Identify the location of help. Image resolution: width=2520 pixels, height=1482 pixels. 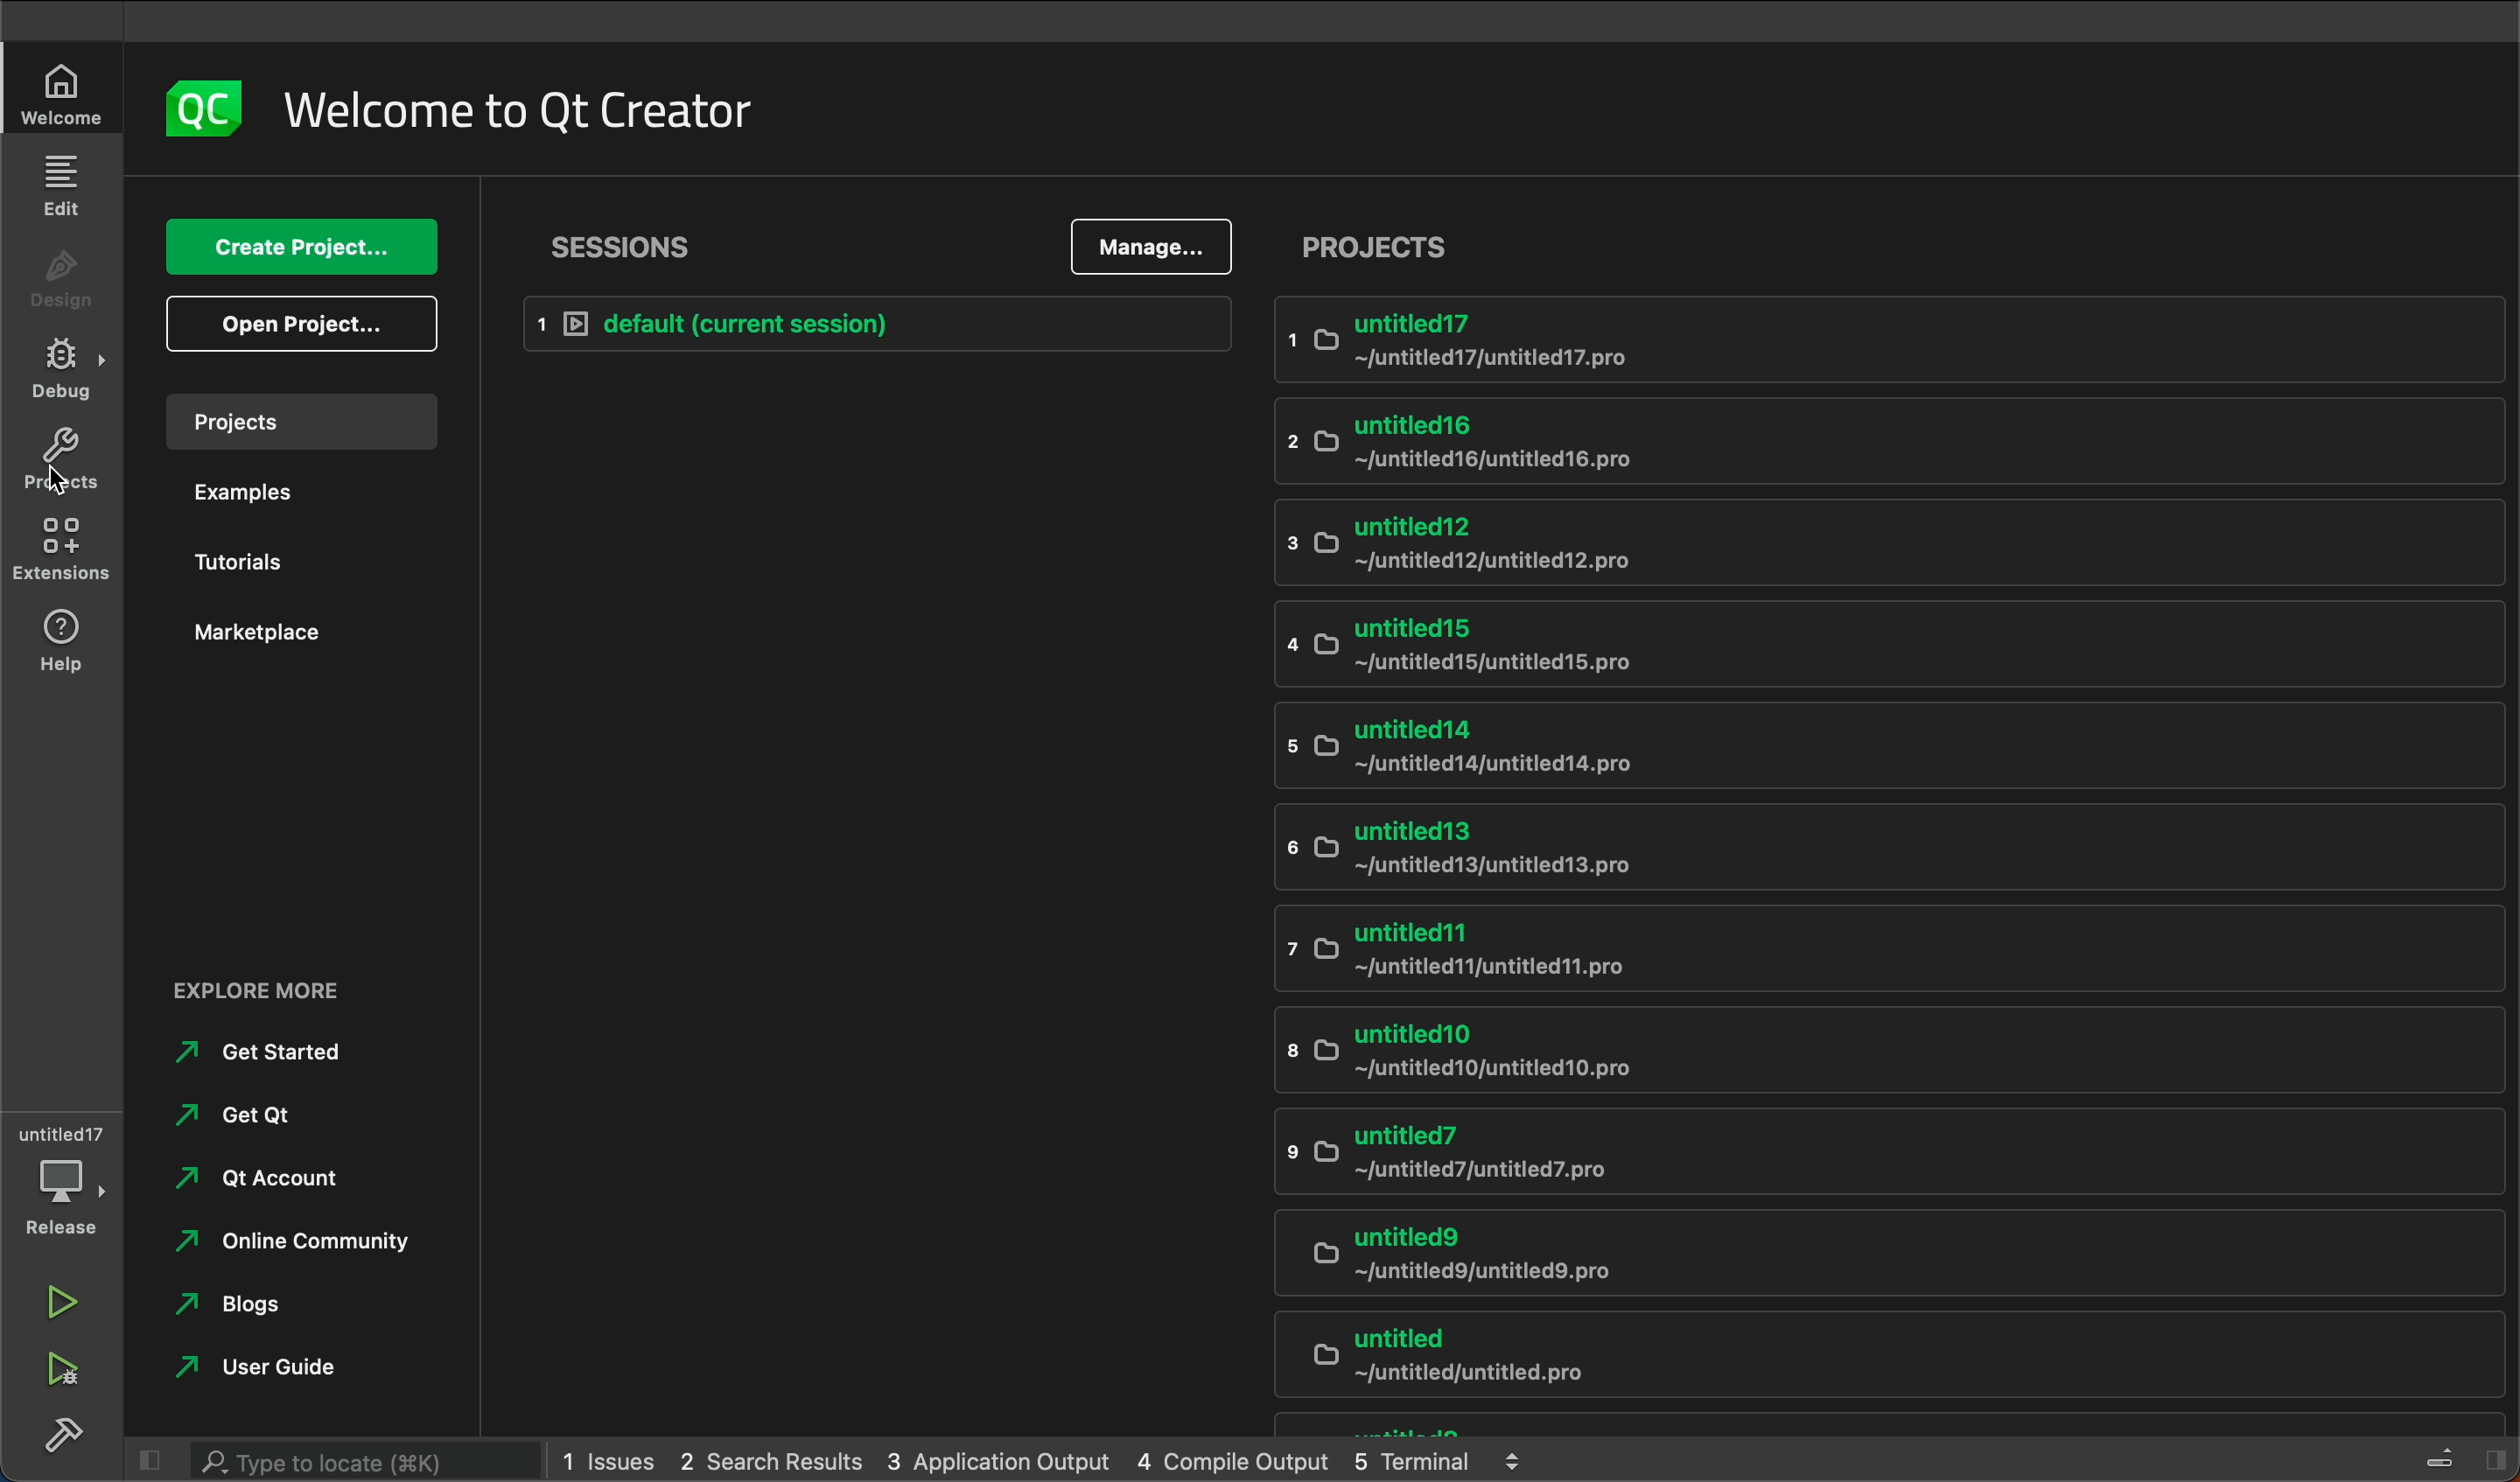
(58, 647).